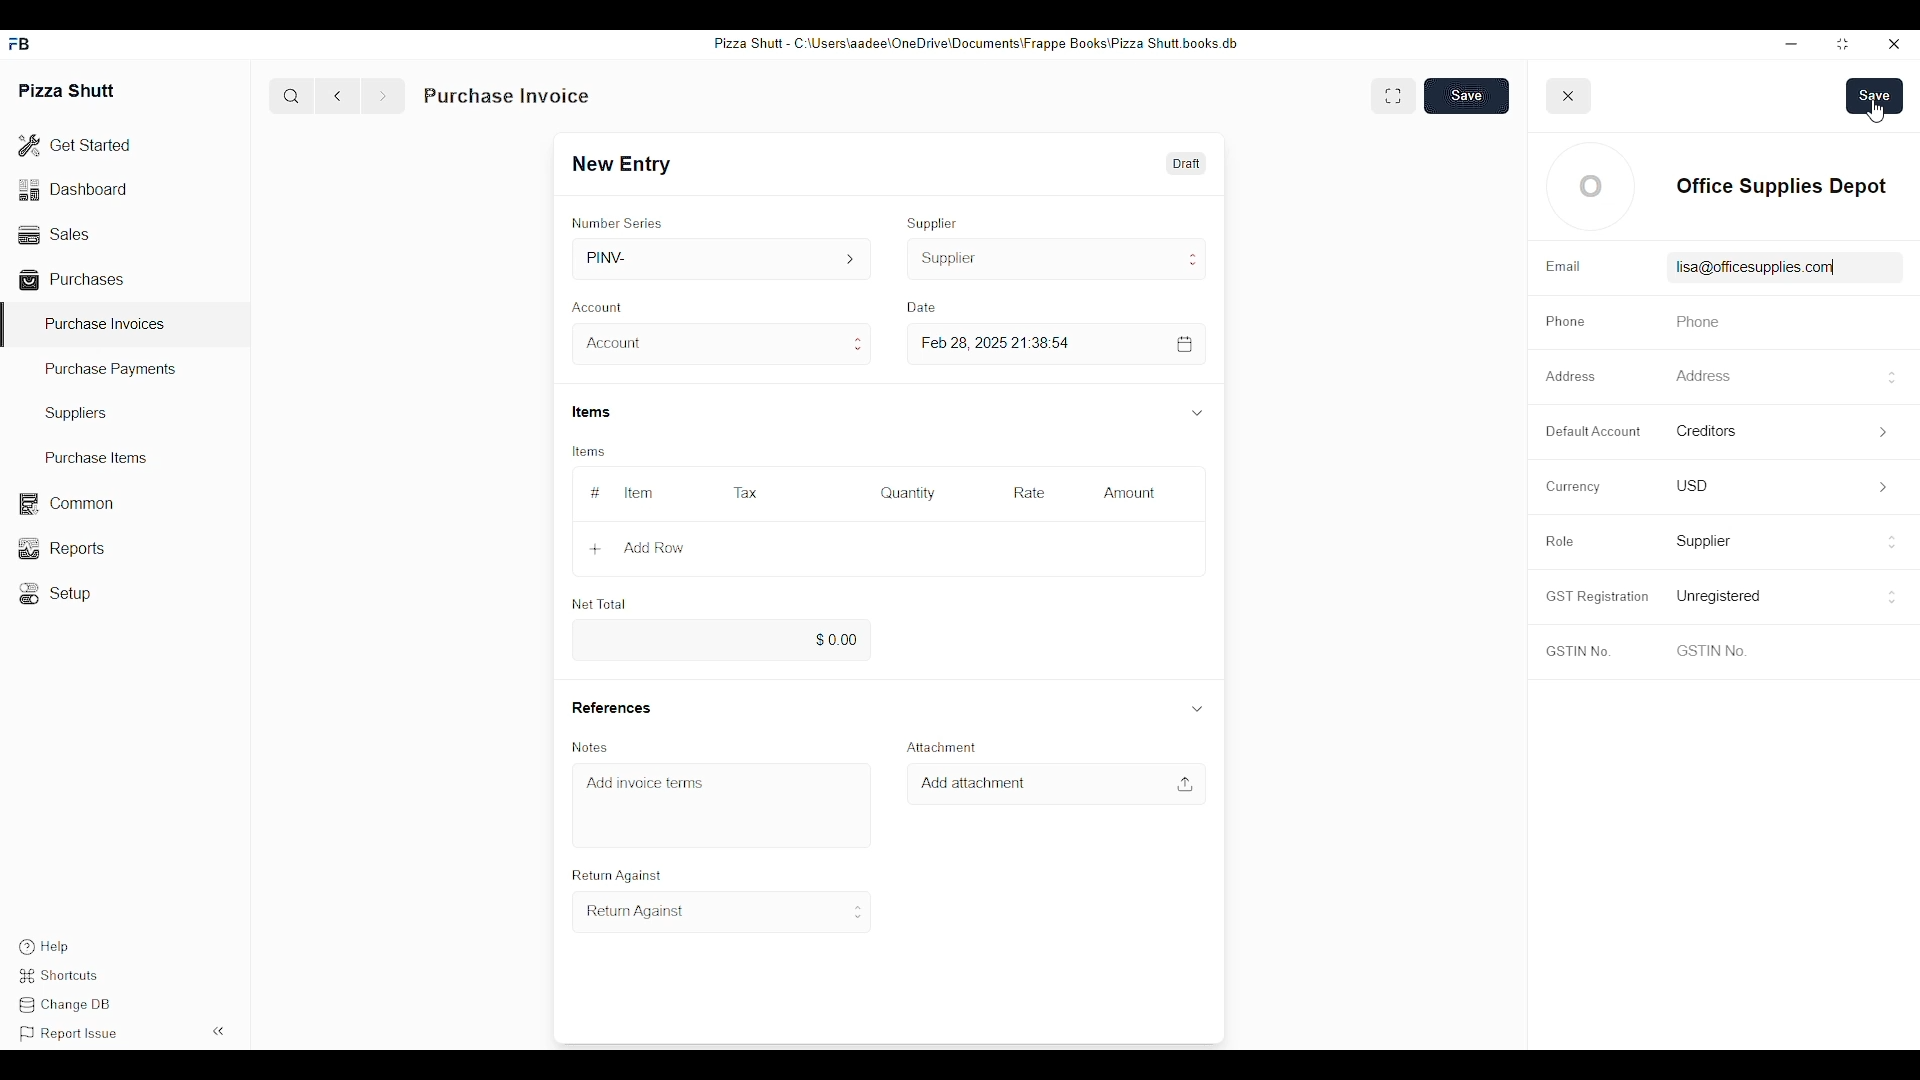 The height and width of the screenshot is (1080, 1920). Describe the element at coordinates (220, 1030) in the screenshot. I see `<<` at that location.